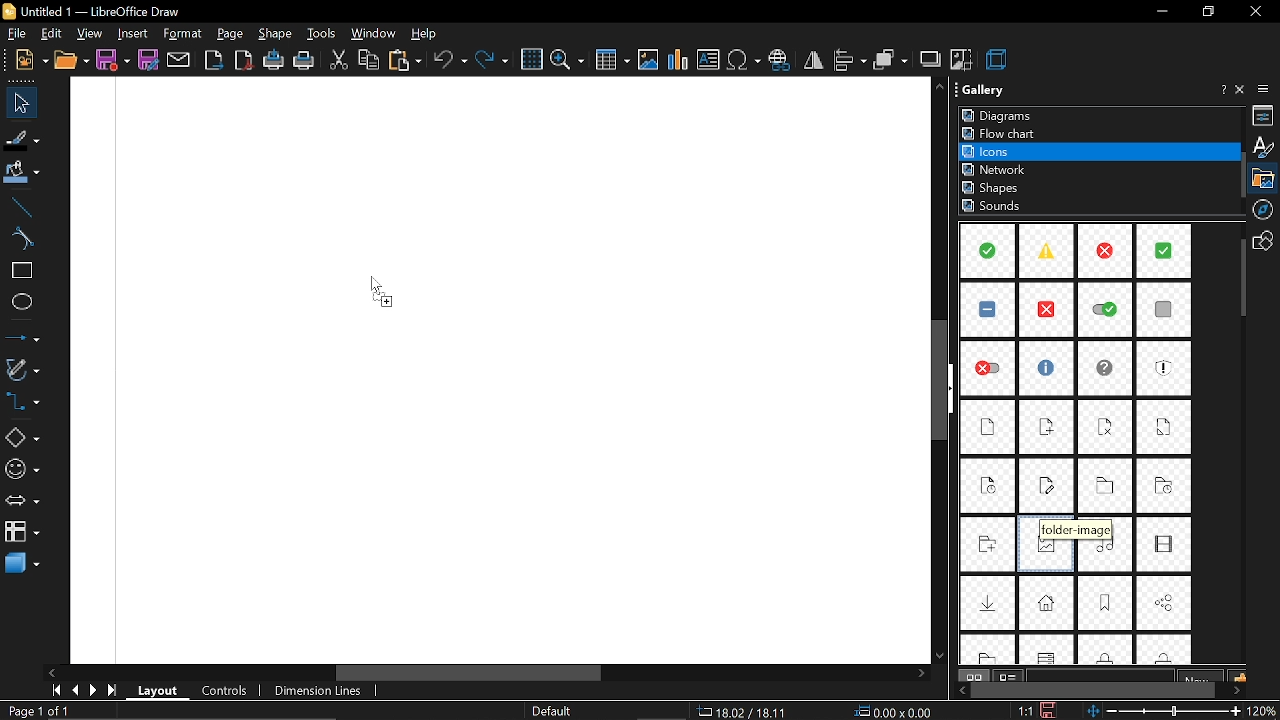  I want to click on insert symbol, so click(745, 61).